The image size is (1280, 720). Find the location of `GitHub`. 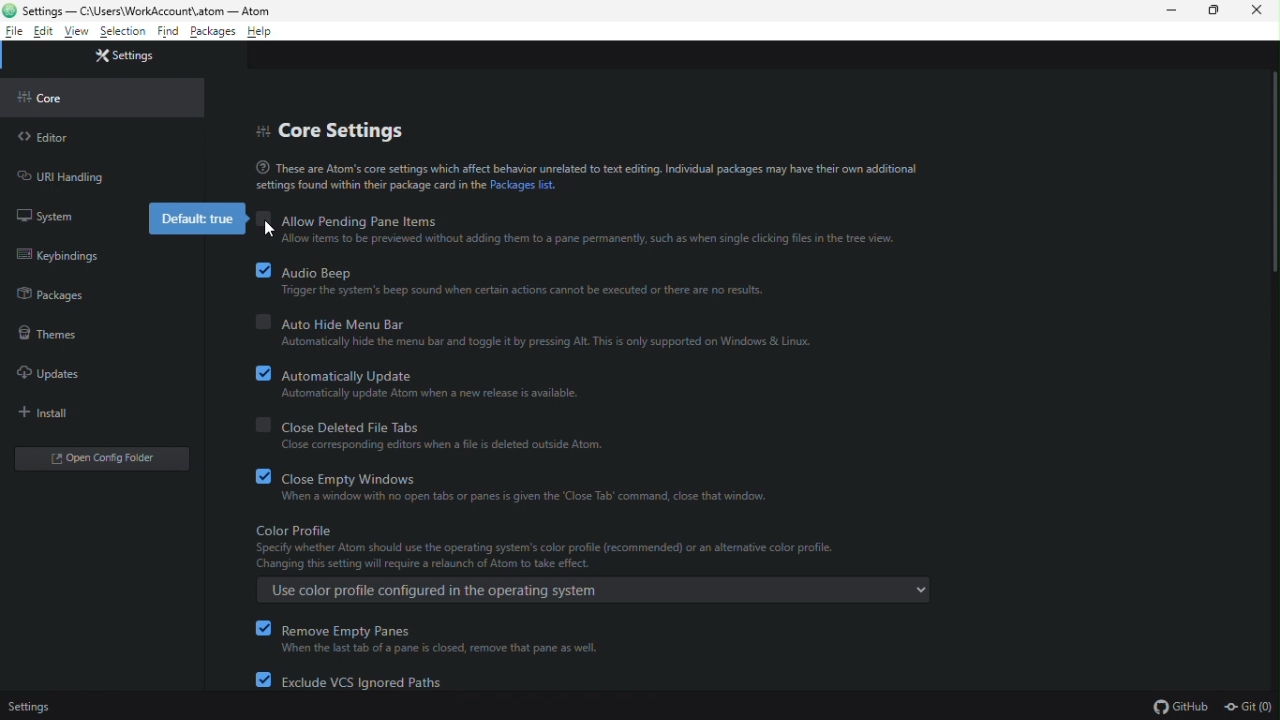

GitHub is located at coordinates (1170, 706).